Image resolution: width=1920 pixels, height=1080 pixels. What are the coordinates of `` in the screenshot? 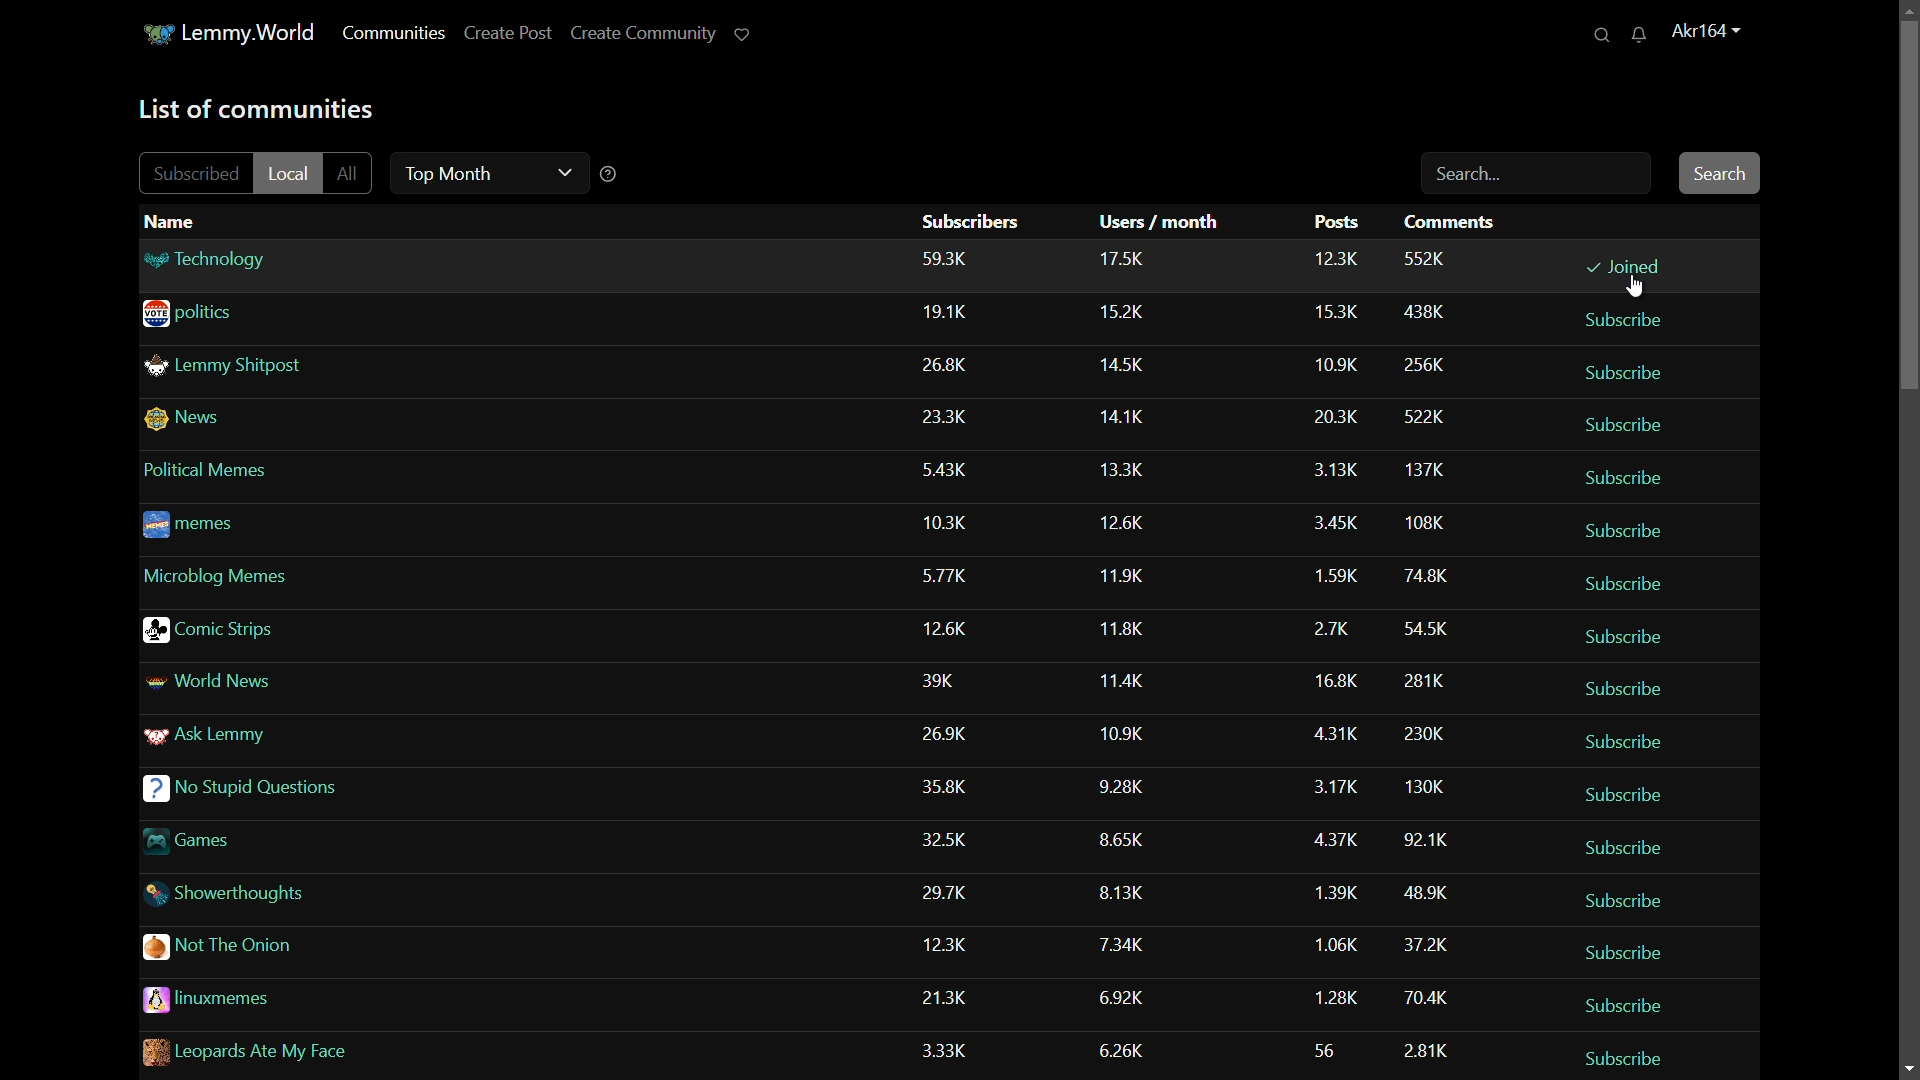 It's located at (1323, 467).